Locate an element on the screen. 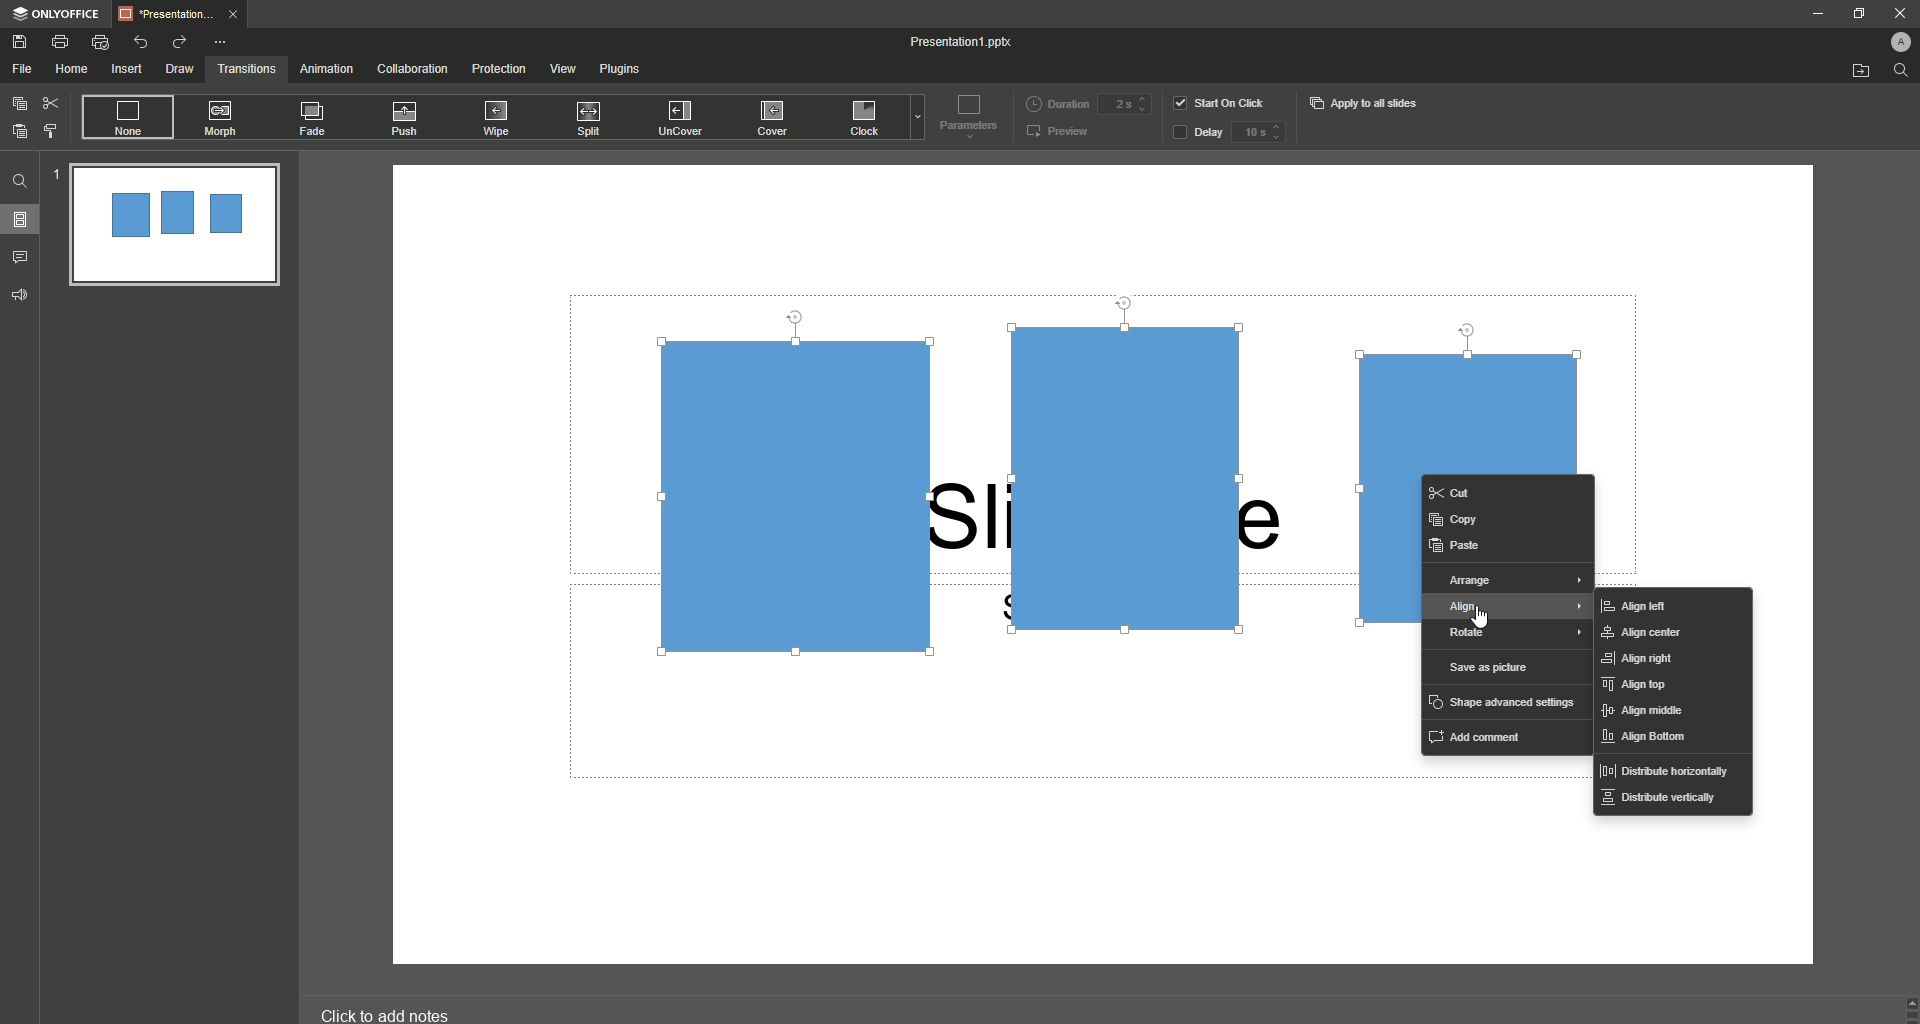 The width and height of the screenshot is (1920, 1024). Start on click is located at coordinates (1222, 102).